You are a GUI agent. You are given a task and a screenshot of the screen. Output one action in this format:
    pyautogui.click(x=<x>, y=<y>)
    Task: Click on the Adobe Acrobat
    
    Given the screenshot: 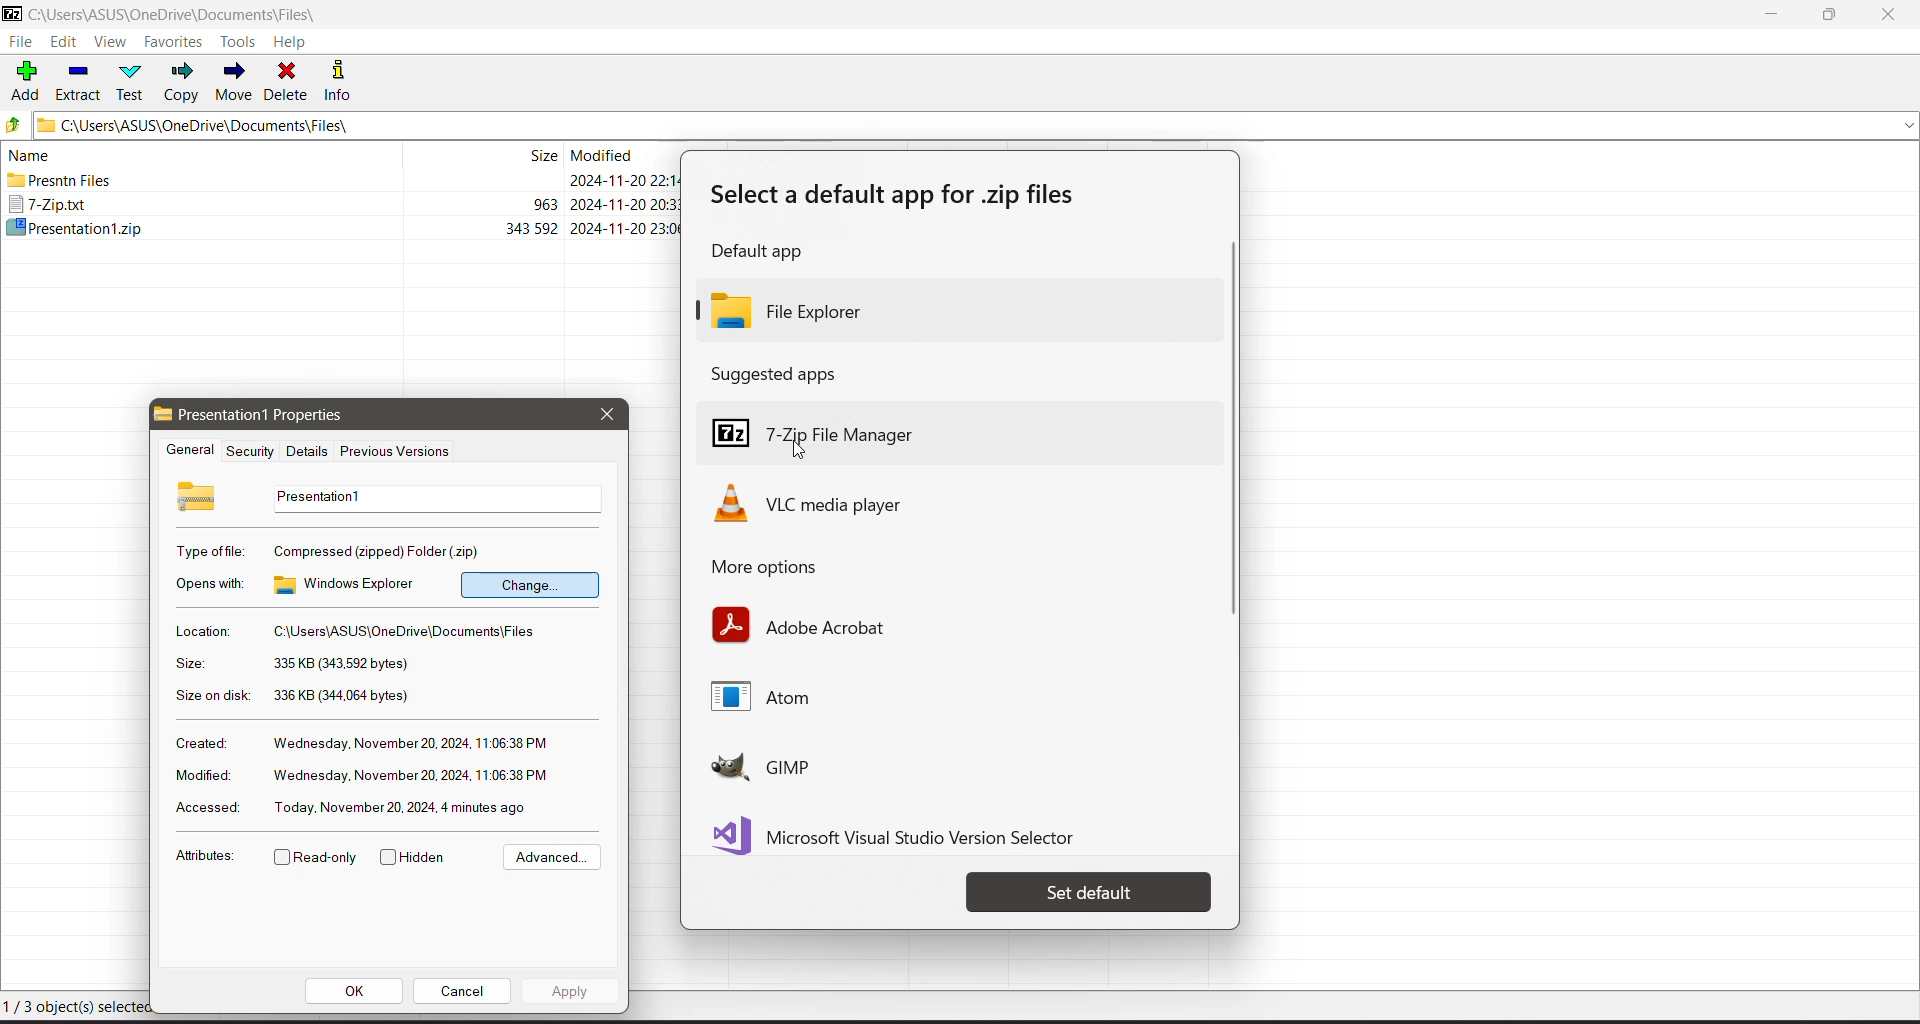 What is the action you would take?
    pyautogui.click(x=802, y=625)
    